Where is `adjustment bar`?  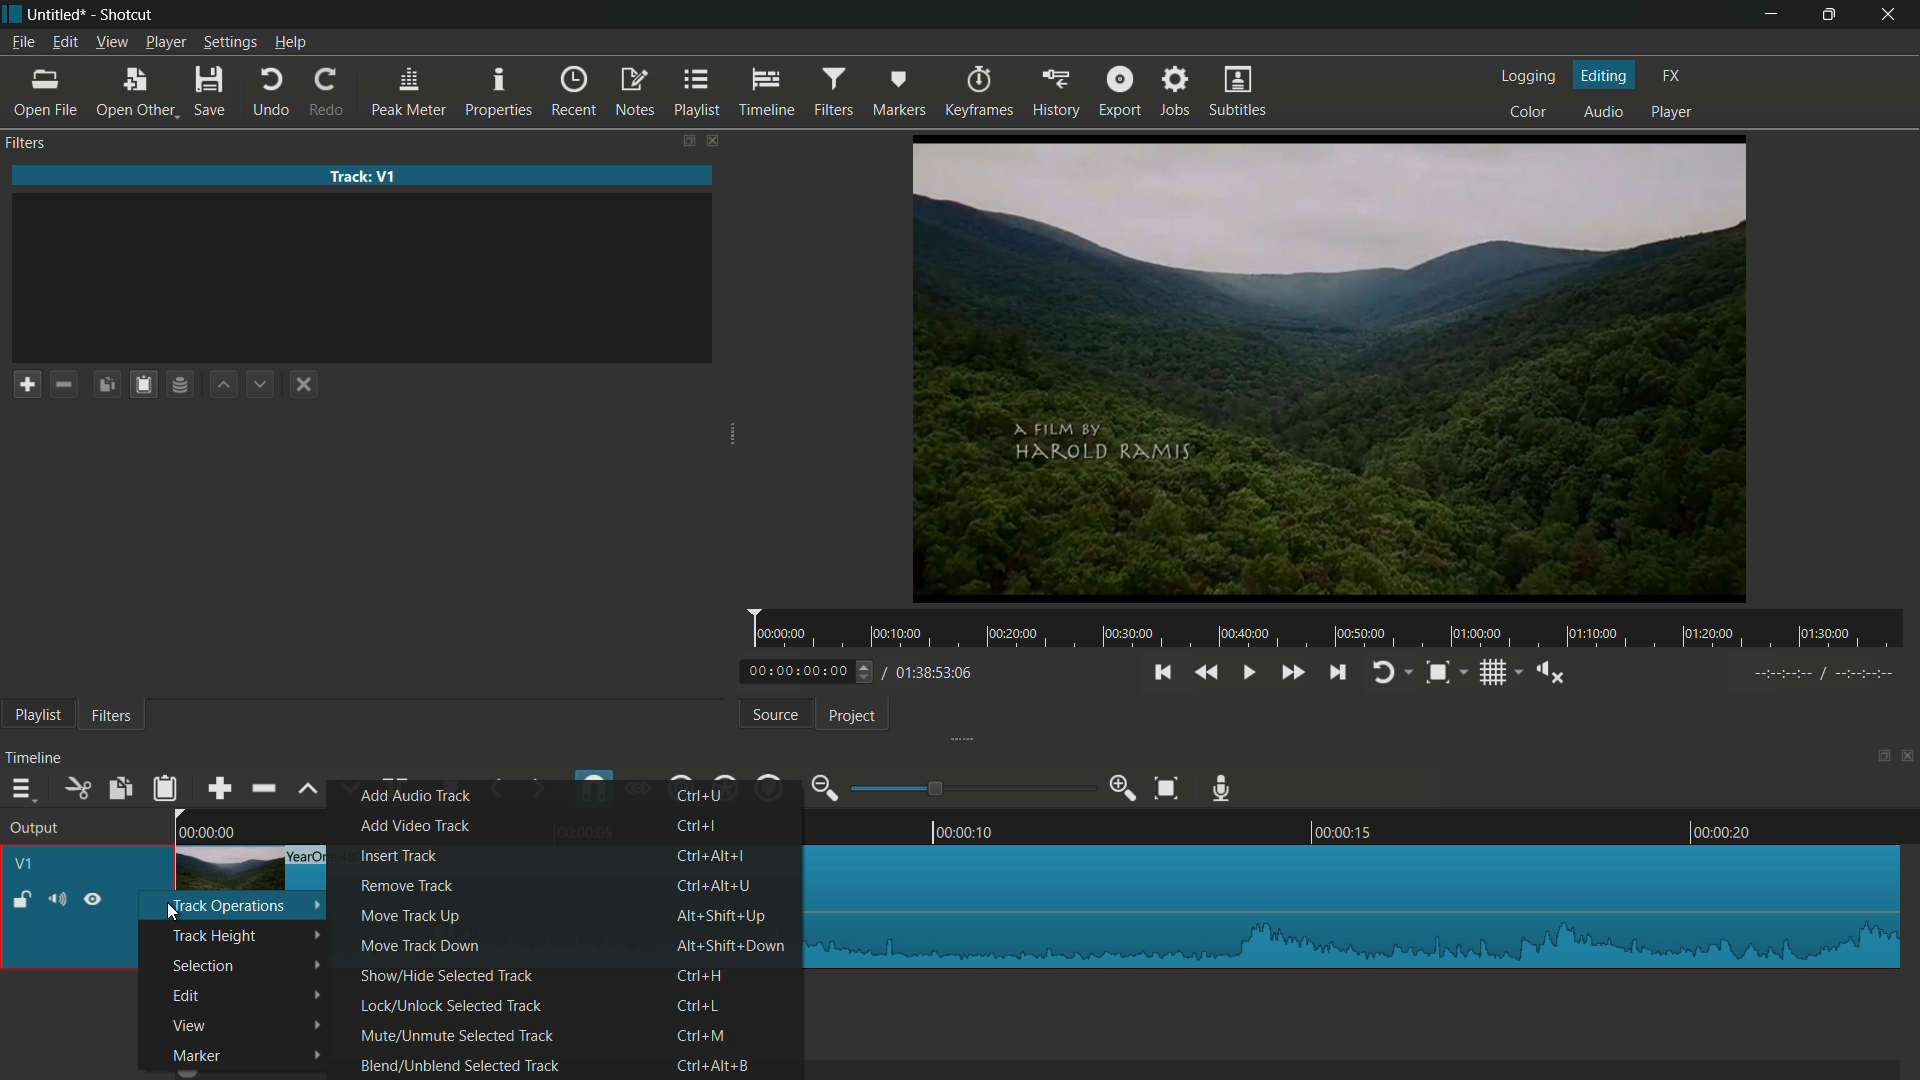
adjustment bar is located at coordinates (974, 789).